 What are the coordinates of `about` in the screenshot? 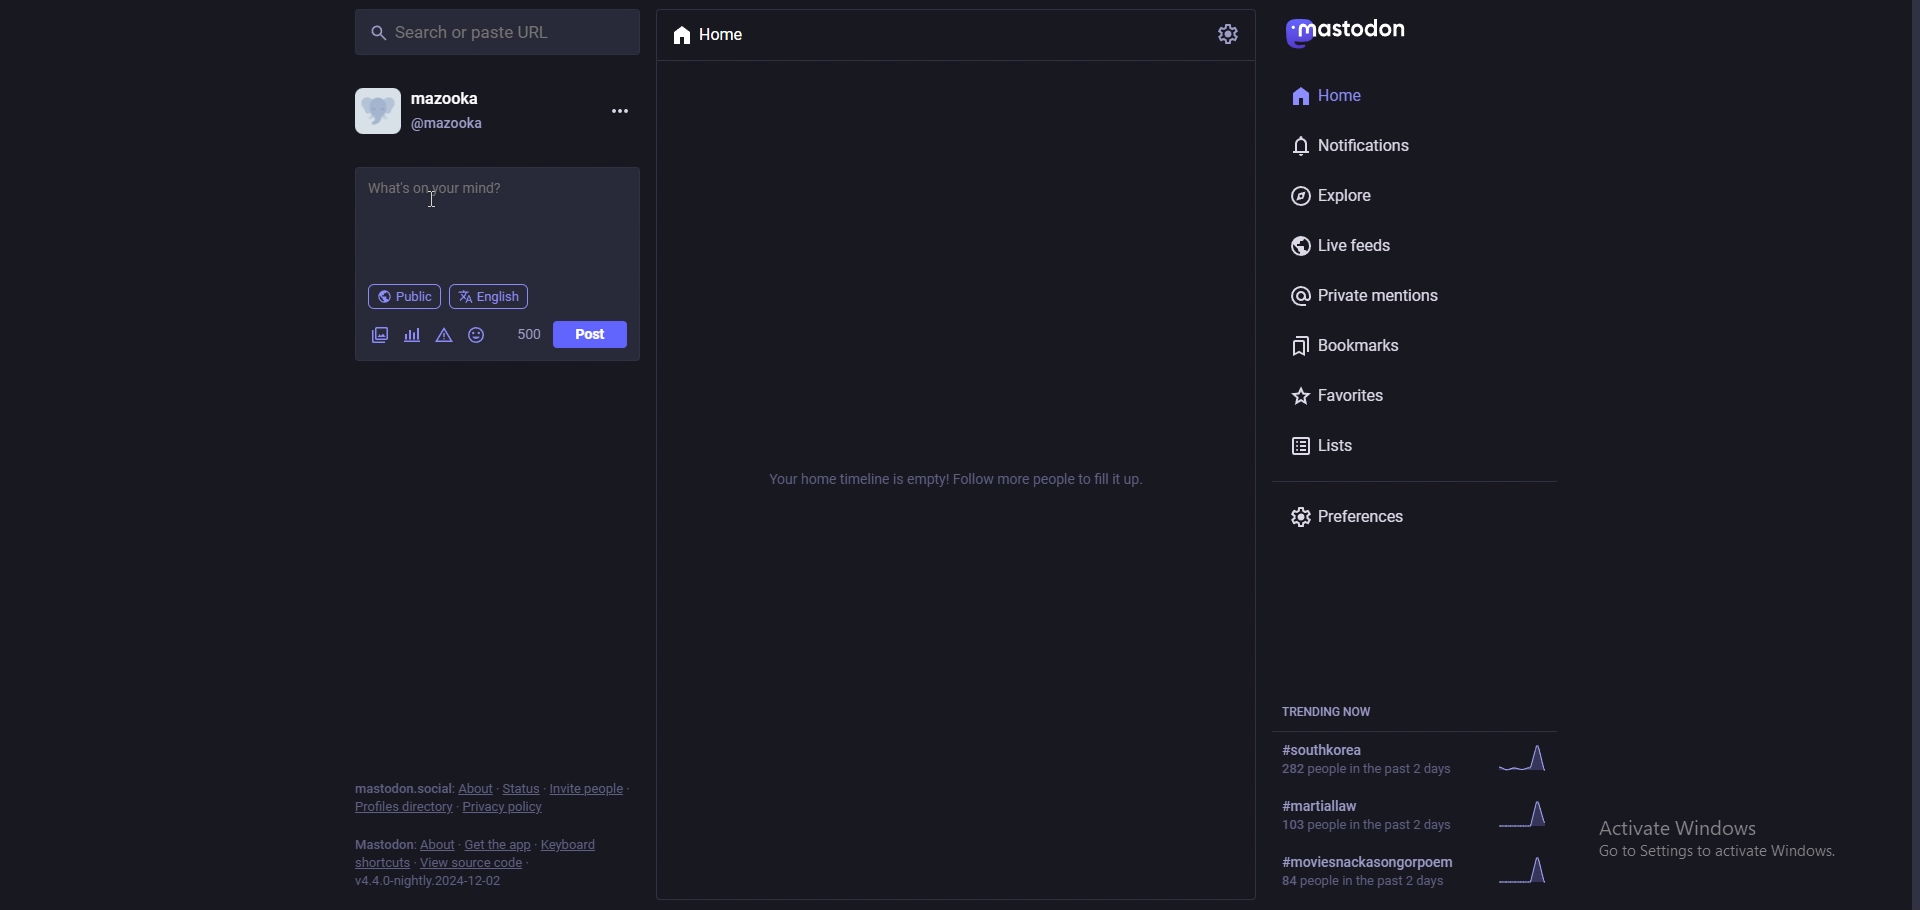 It's located at (438, 845).